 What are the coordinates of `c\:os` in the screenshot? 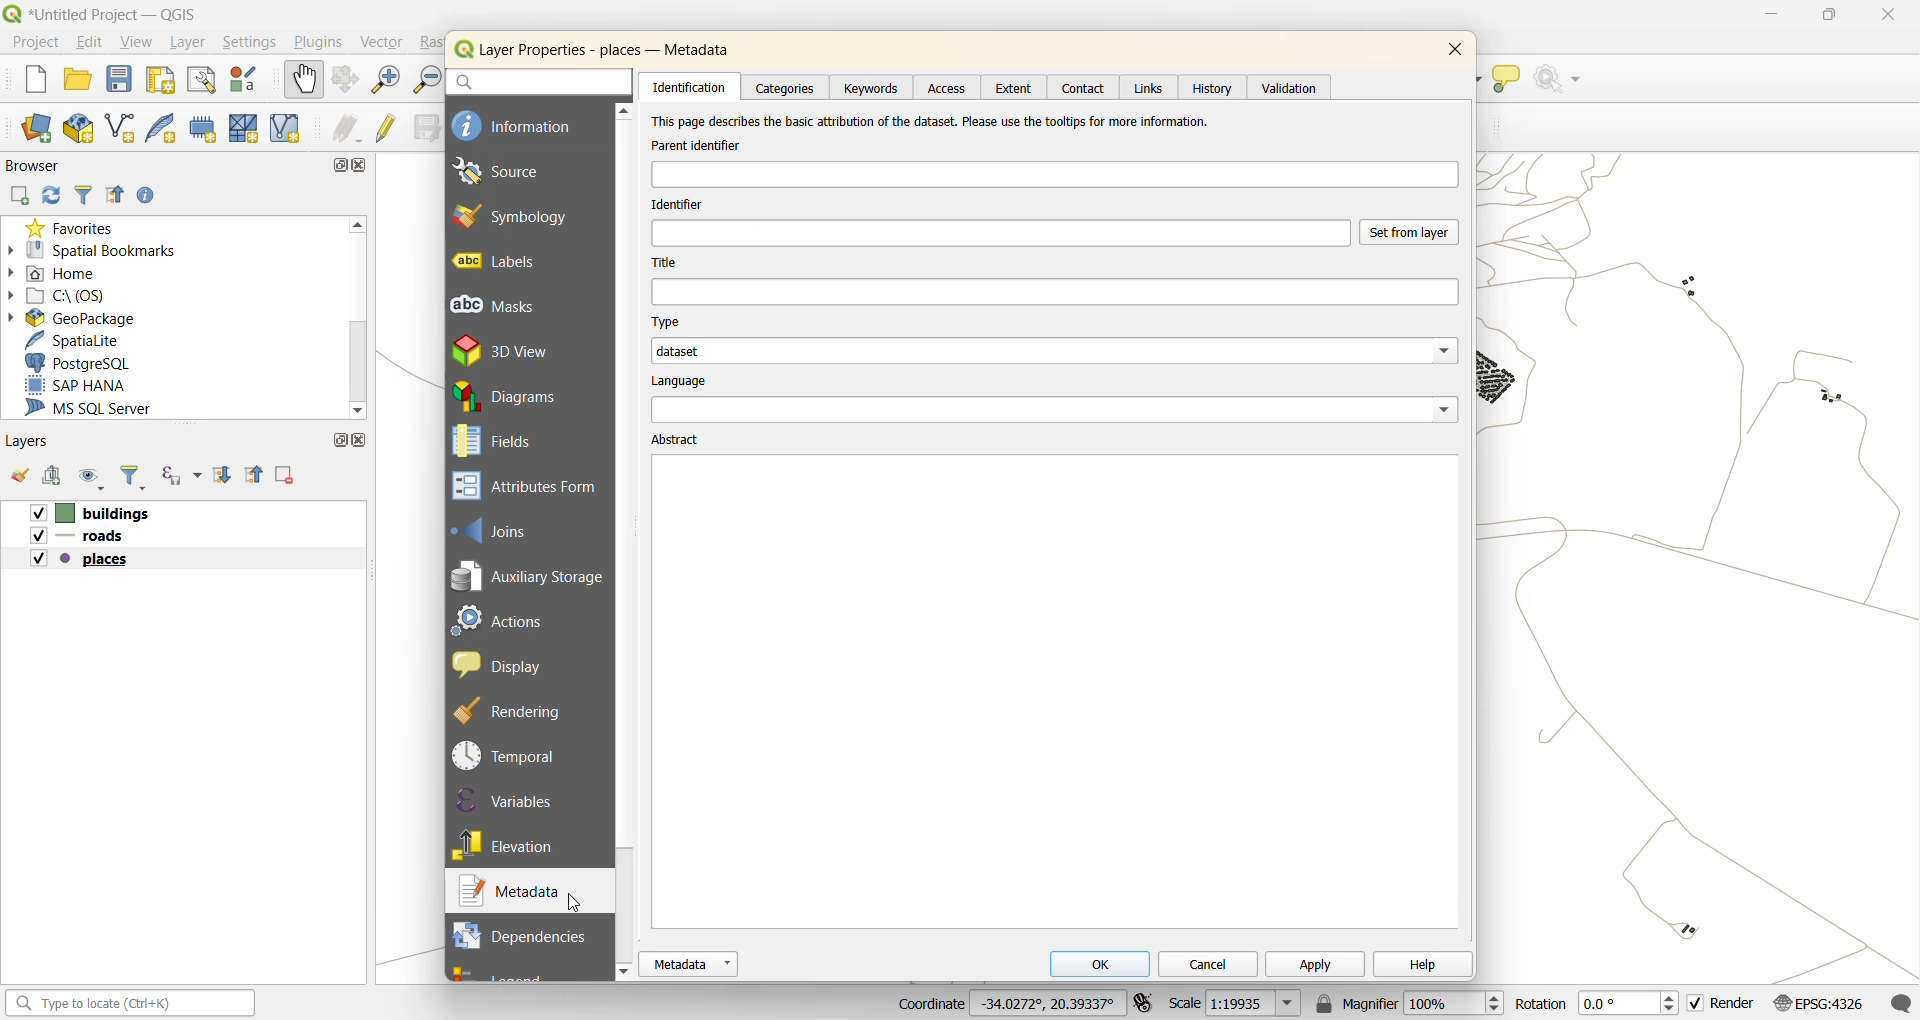 It's located at (81, 294).